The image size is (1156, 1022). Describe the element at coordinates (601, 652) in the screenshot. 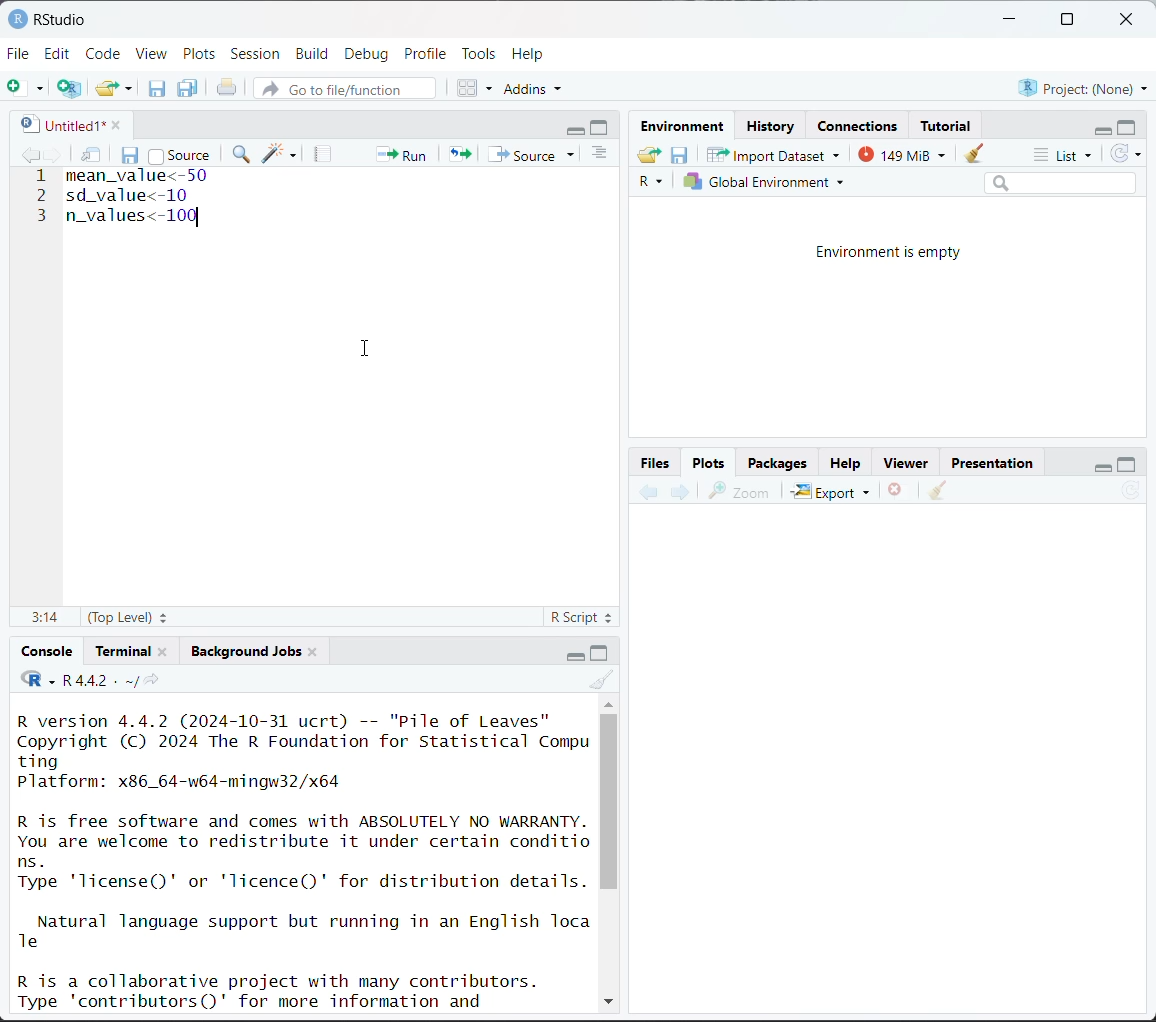

I see `maximize` at that location.